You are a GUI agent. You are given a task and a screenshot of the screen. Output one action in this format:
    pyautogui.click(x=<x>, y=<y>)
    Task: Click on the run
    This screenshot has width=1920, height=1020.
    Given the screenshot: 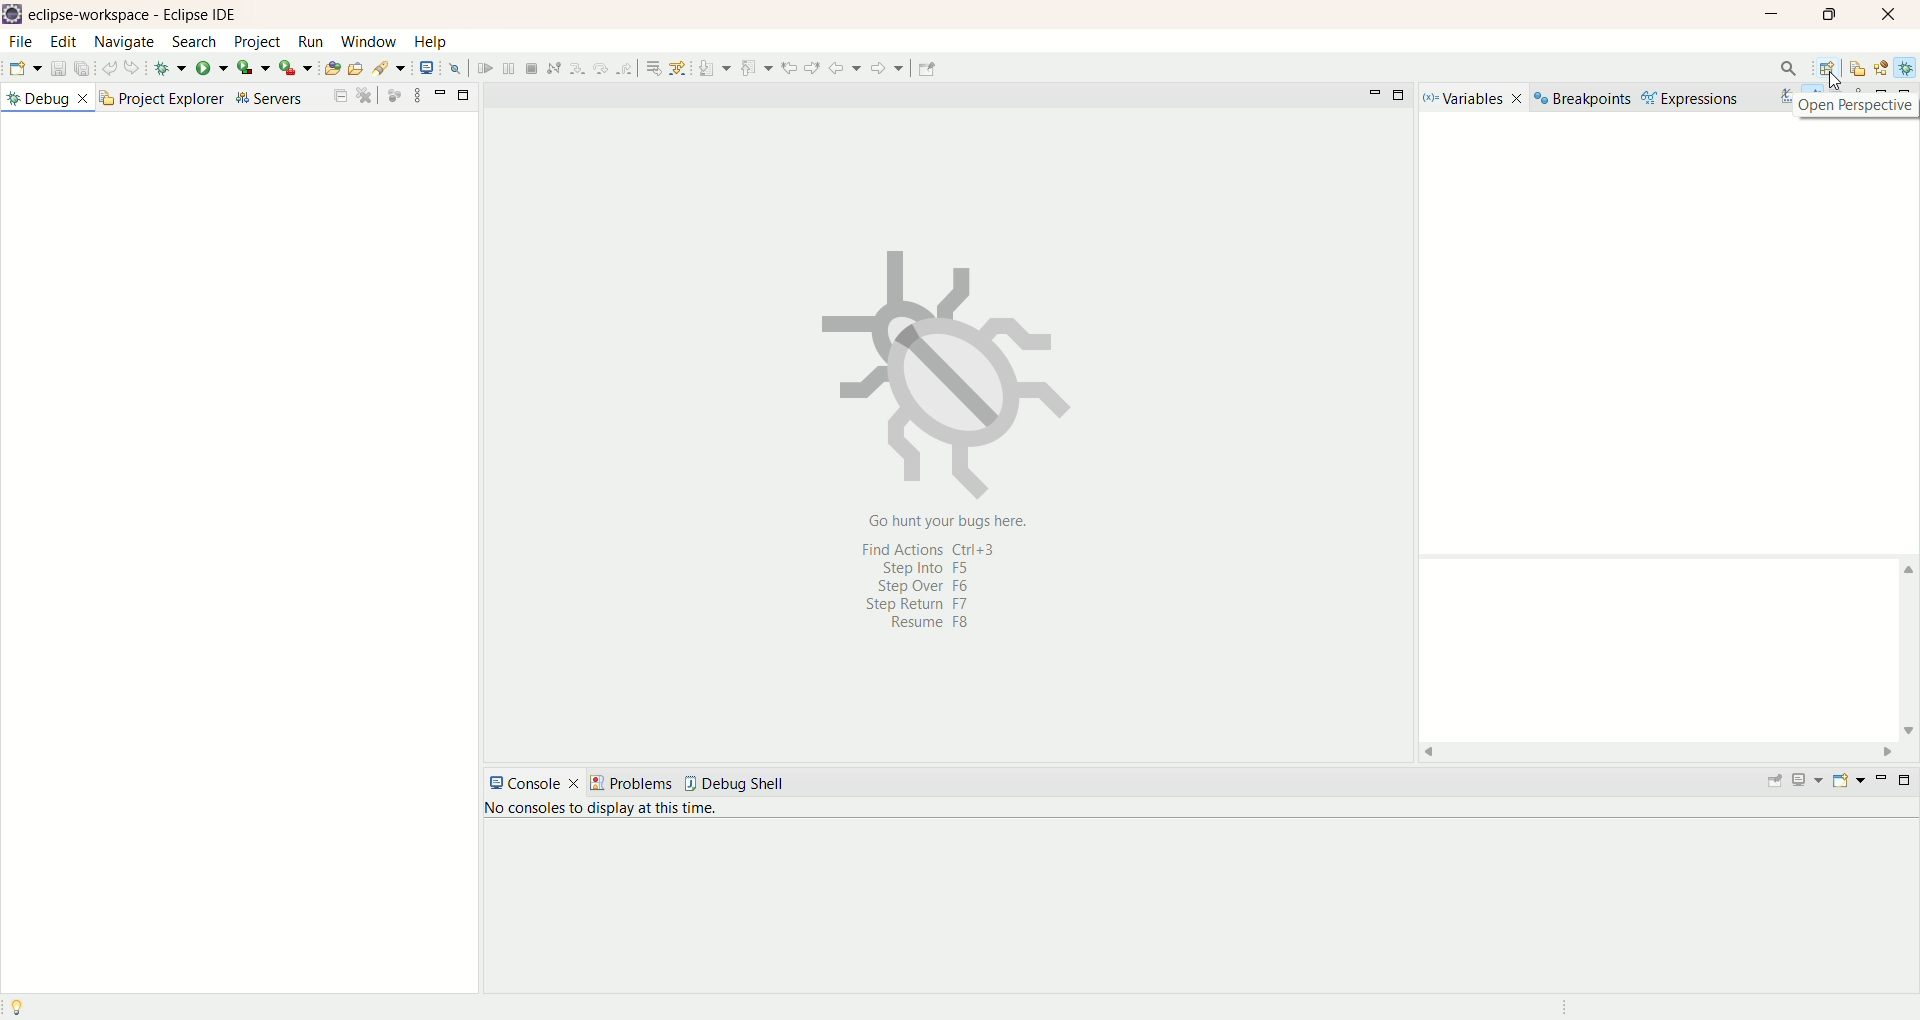 What is the action you would take?
    pyautogui.click(x=214, y=69)
    